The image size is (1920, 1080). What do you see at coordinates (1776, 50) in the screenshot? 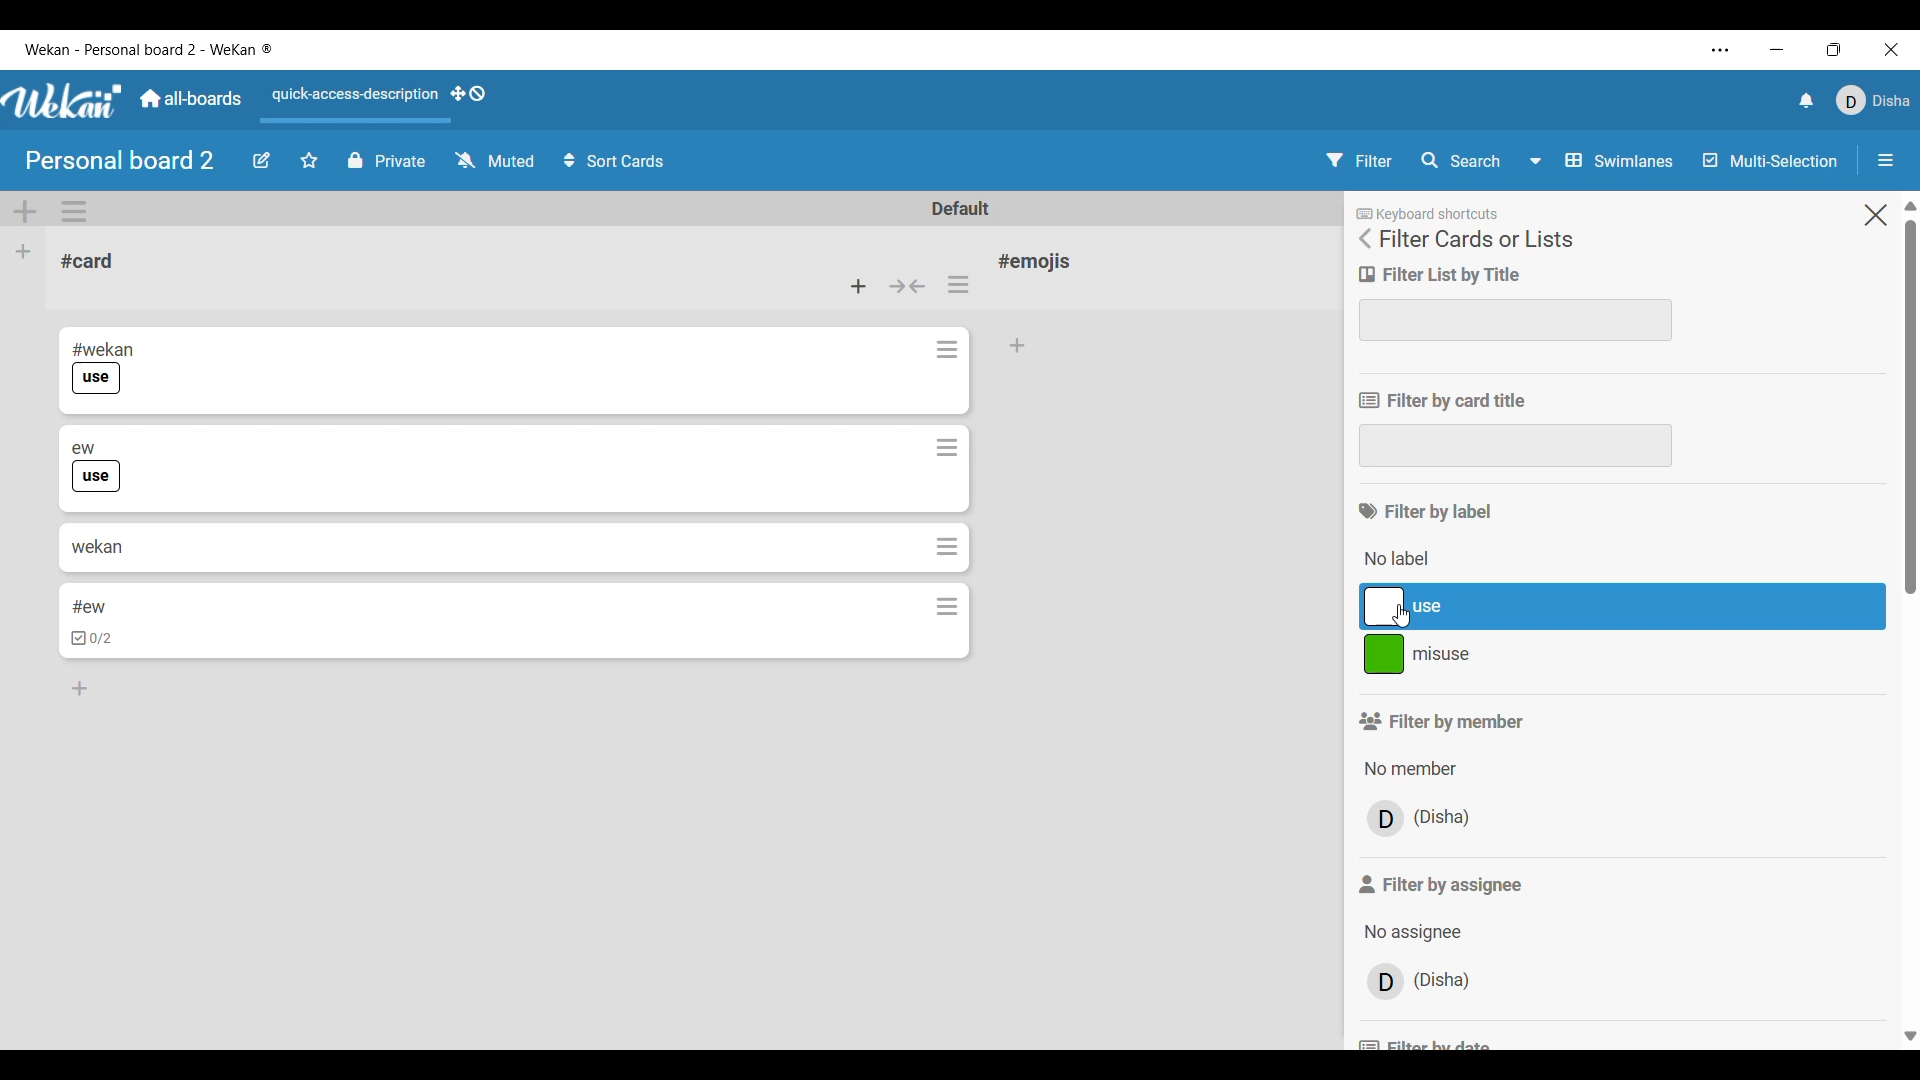
I see `Minimize` at bounding box center [1776, 50].